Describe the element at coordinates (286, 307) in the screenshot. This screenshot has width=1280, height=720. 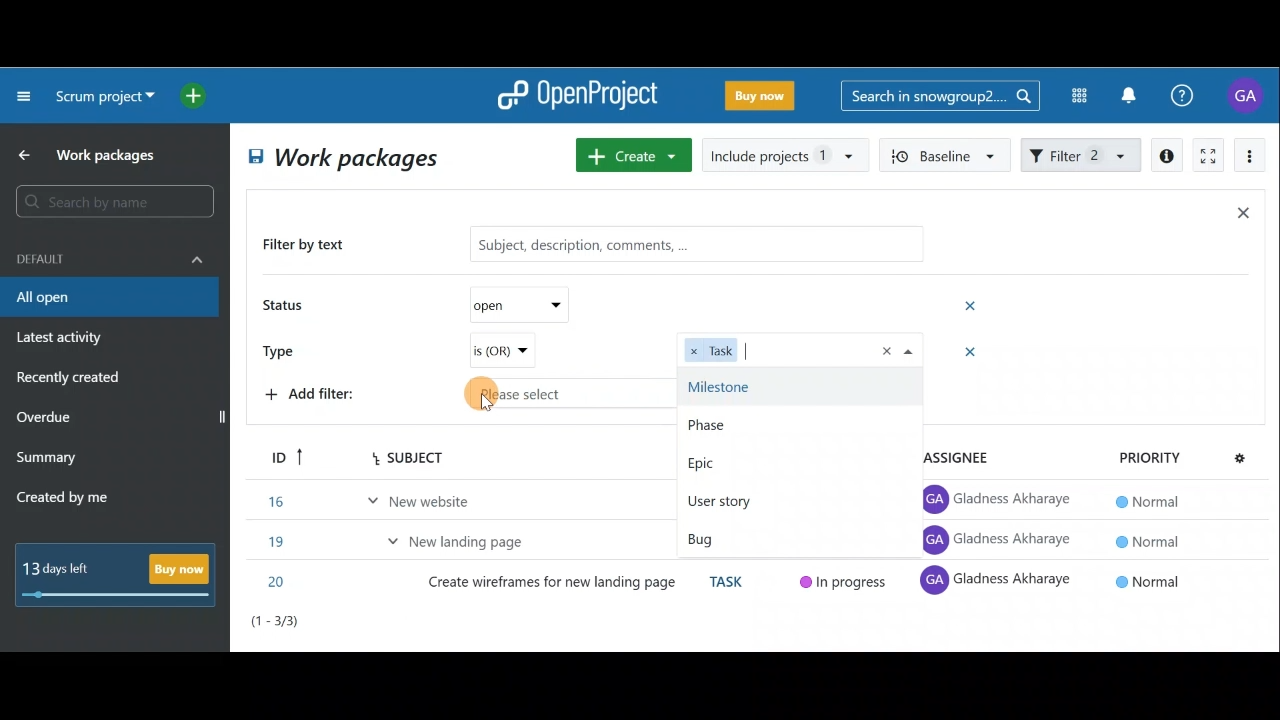
I see `Status` at that location.